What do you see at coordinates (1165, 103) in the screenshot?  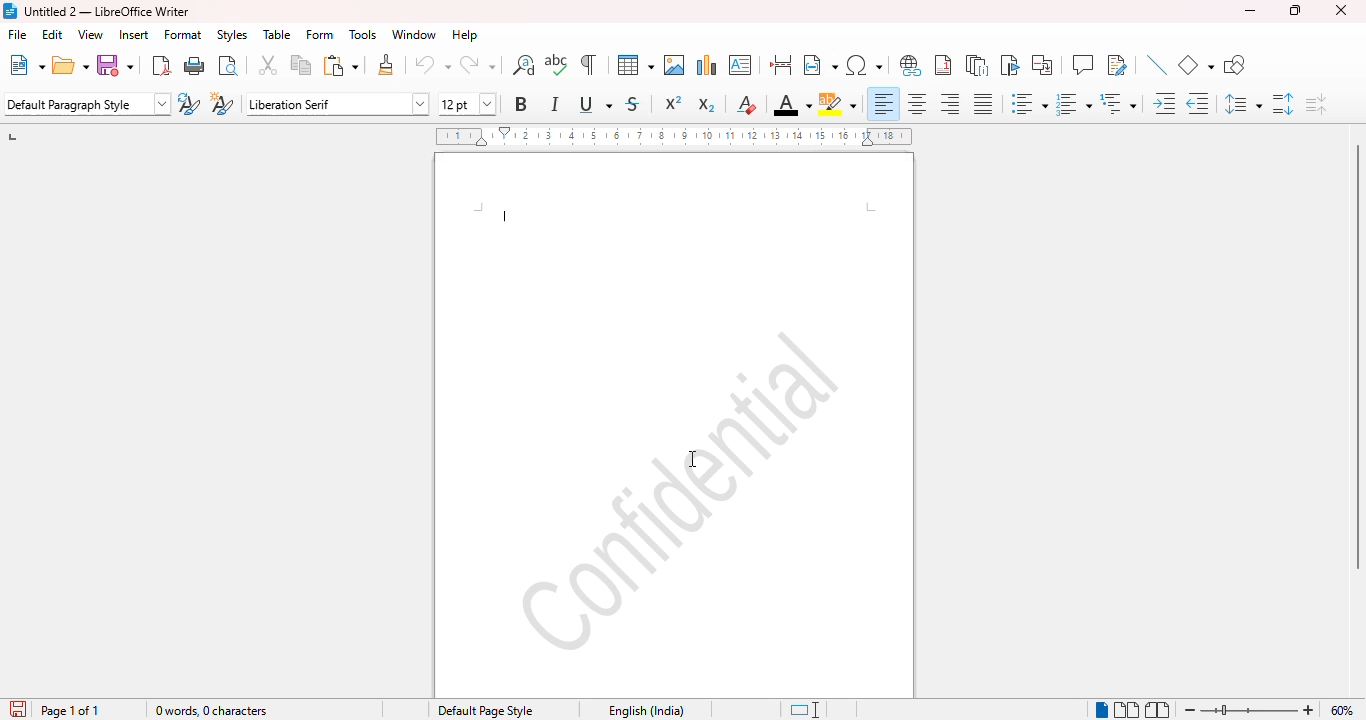 I see `increase indent` at bounding box center [1165, 103].